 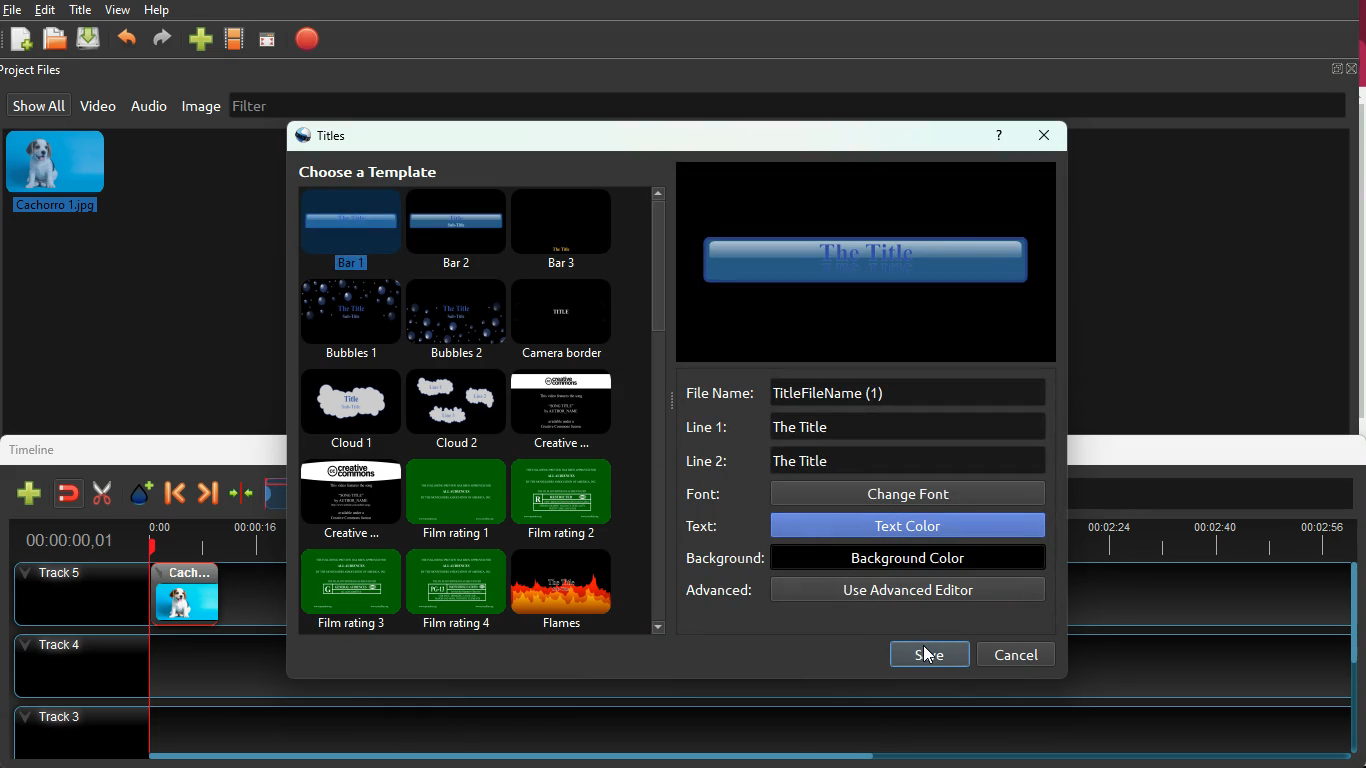 I want to click on audio, so click(x=149, y=105).